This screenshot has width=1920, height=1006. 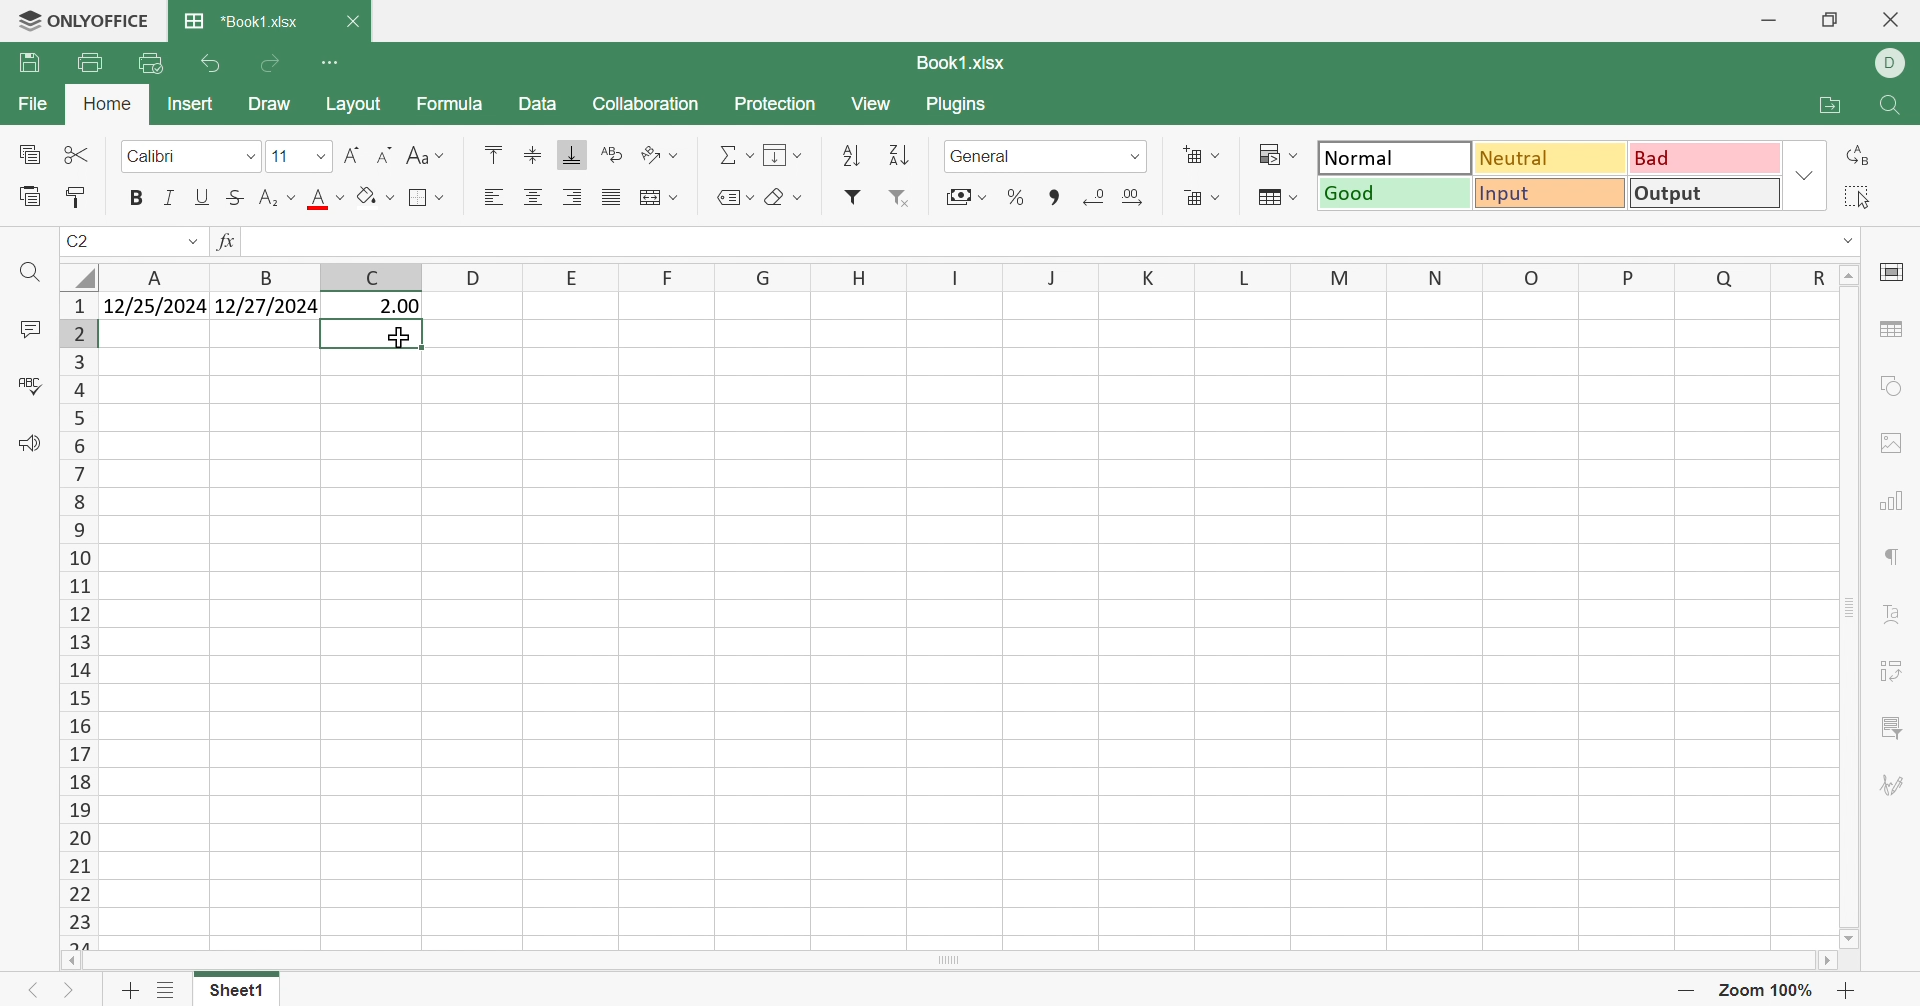 What do you see at coordinates (356, 107) in the screenshot?
I see `Layout` at bounding box center [356, 107].